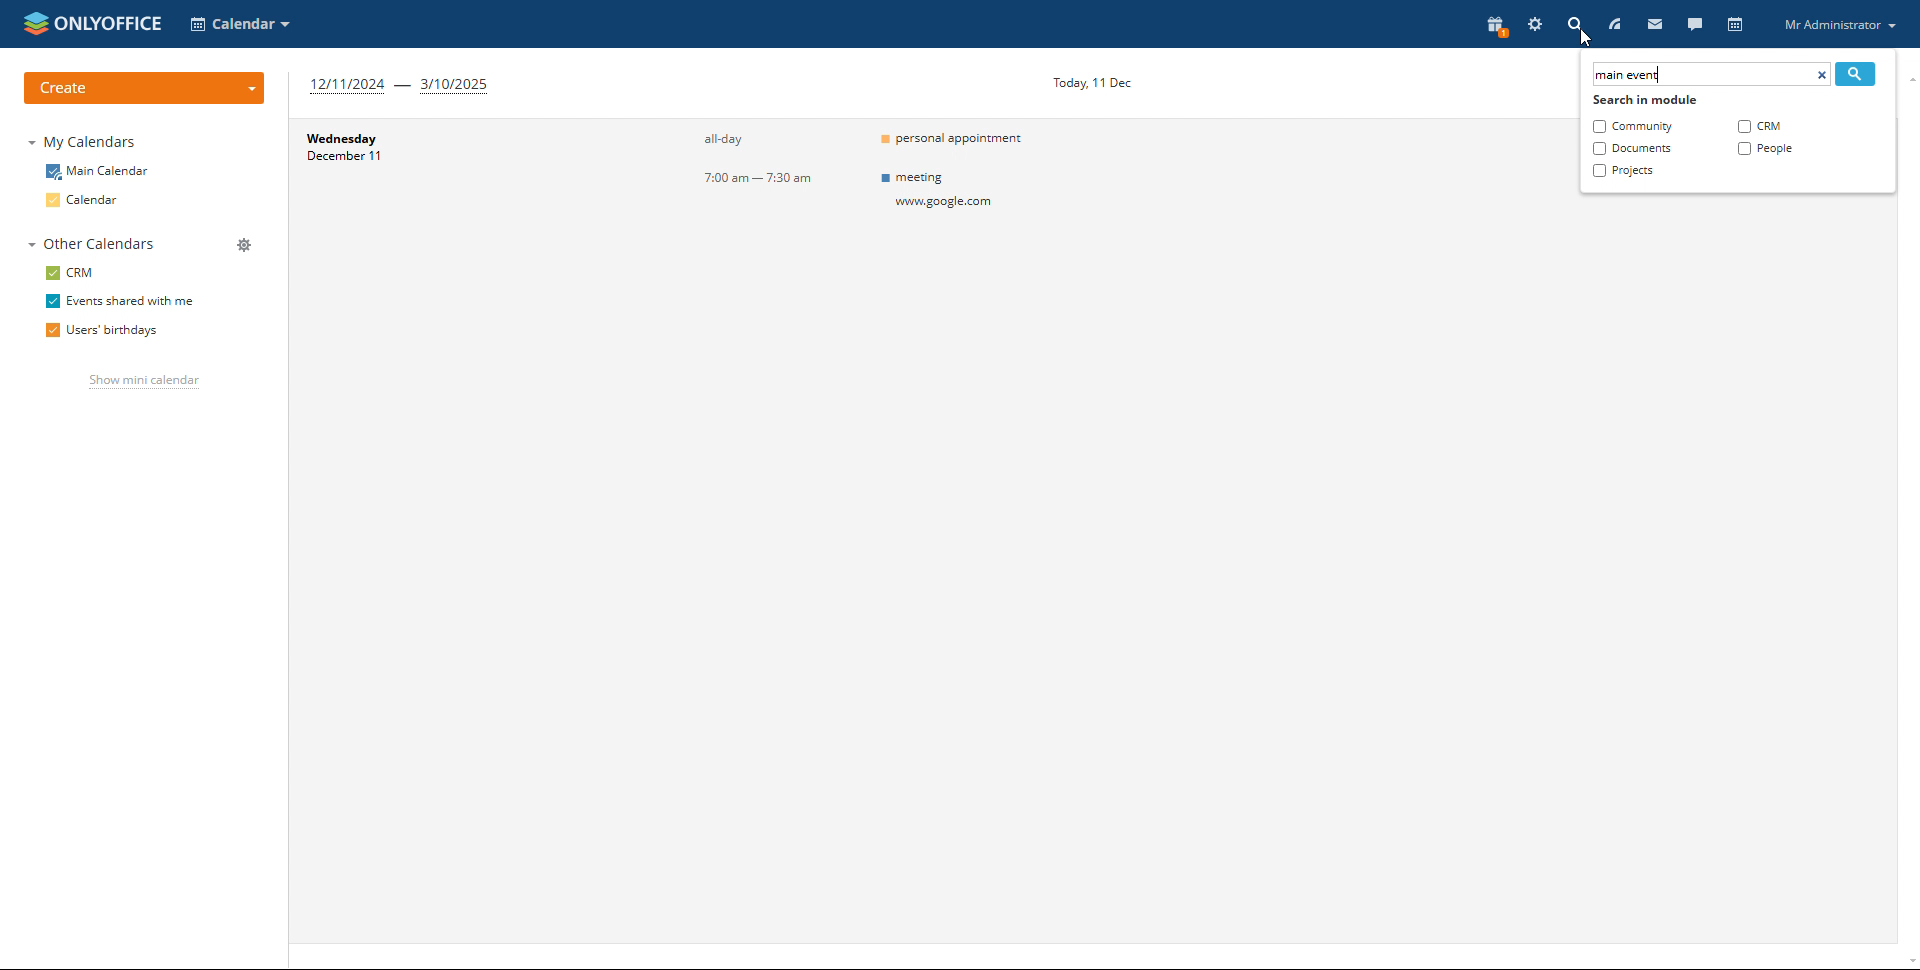  Describe the element at coordinates (1629, 75) in the screenshot. I see `search string typed` at that location.